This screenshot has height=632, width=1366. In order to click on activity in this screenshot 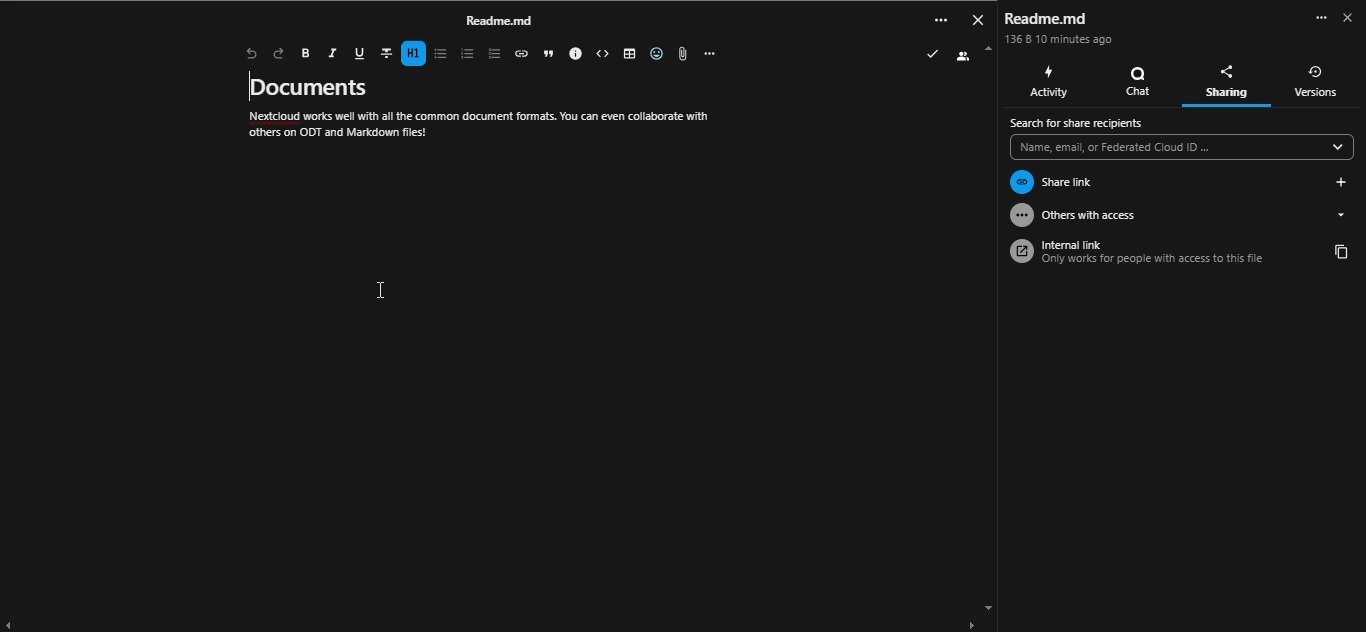, I will do `click(1050, 81)`.